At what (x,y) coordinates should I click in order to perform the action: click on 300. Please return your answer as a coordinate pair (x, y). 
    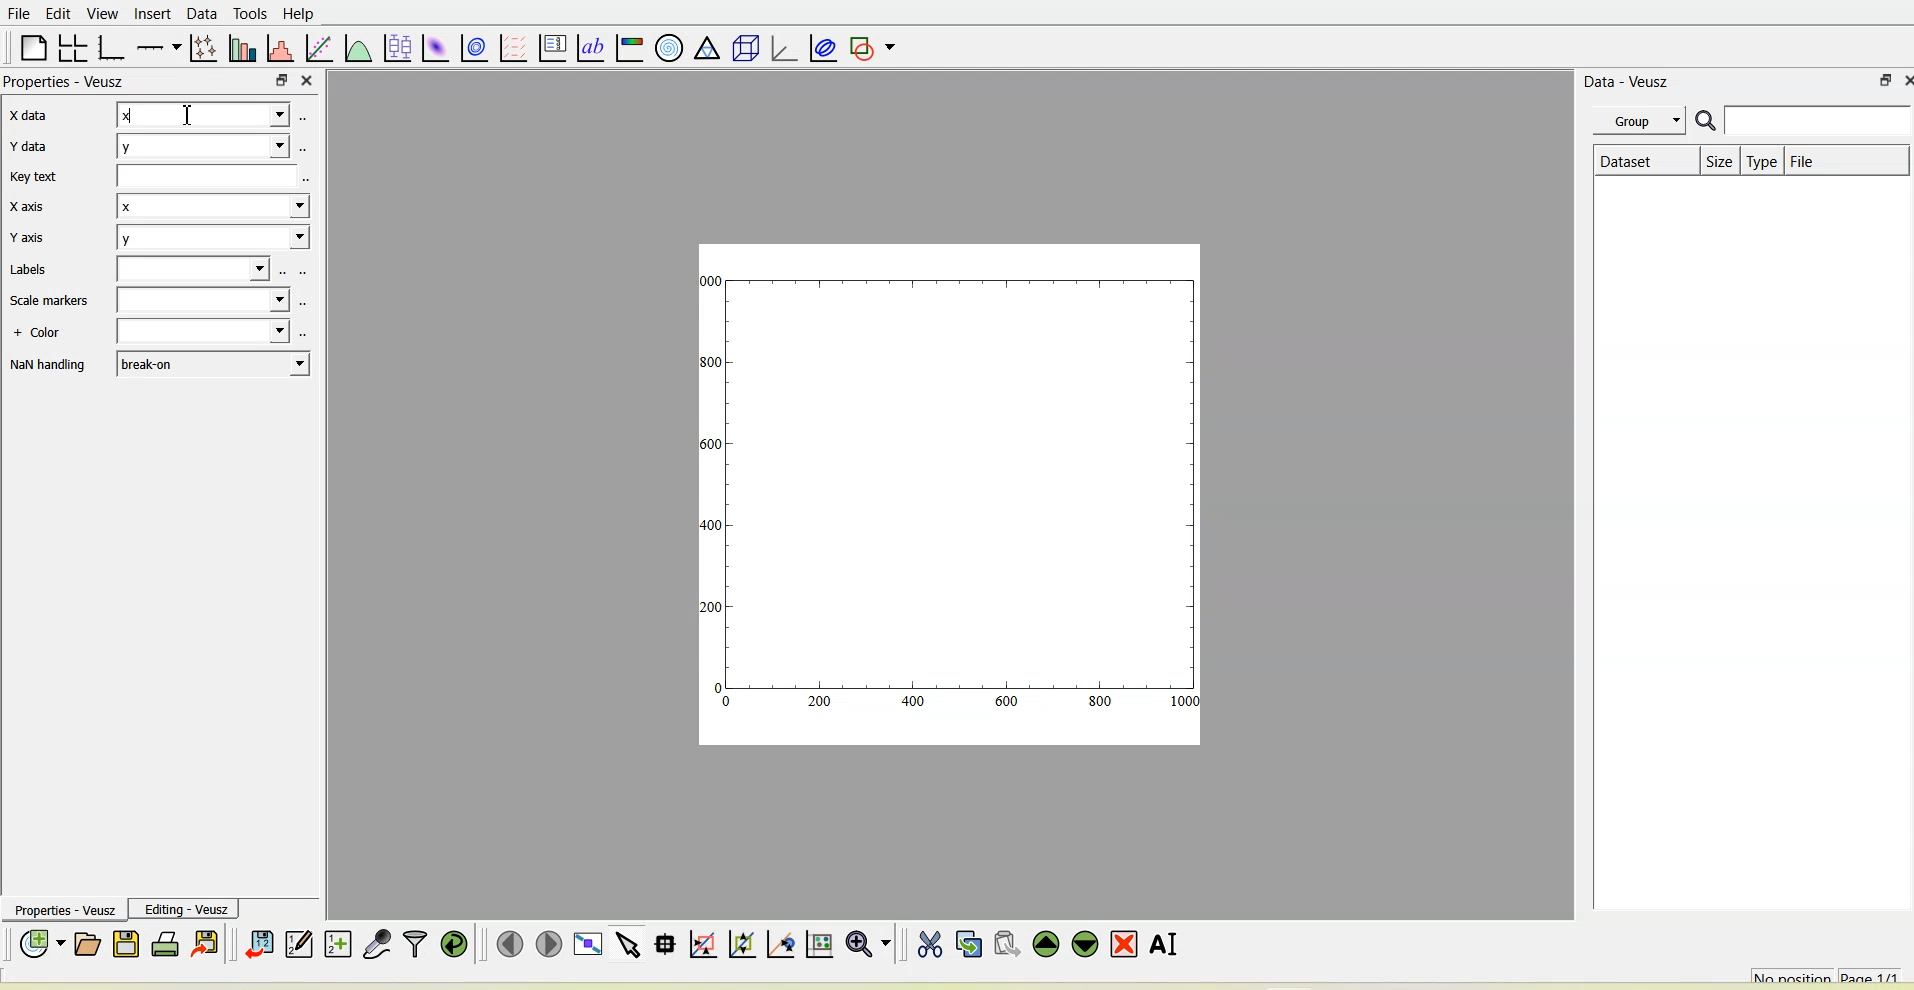
    Looking at the image, I should click on (713, 361).